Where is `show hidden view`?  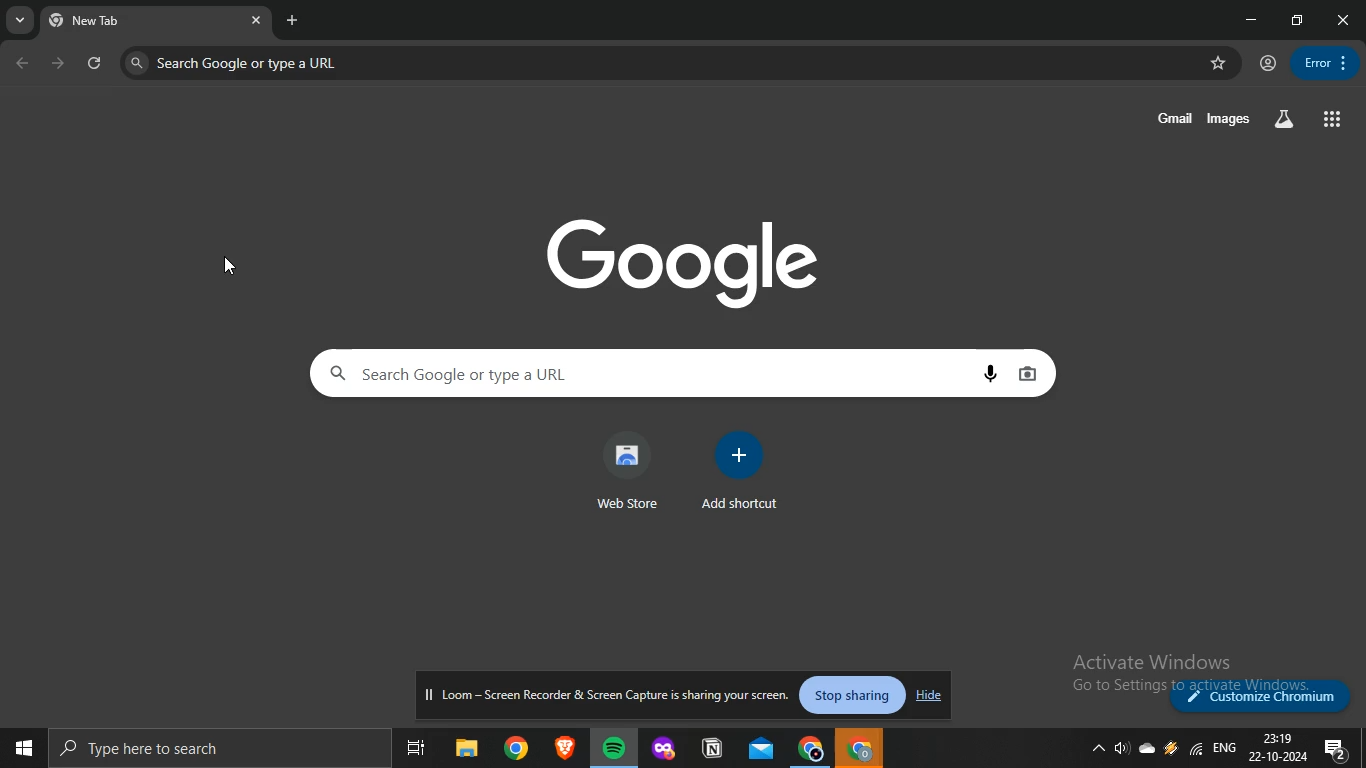 show hidden view is located at coordinates (1095, 750).